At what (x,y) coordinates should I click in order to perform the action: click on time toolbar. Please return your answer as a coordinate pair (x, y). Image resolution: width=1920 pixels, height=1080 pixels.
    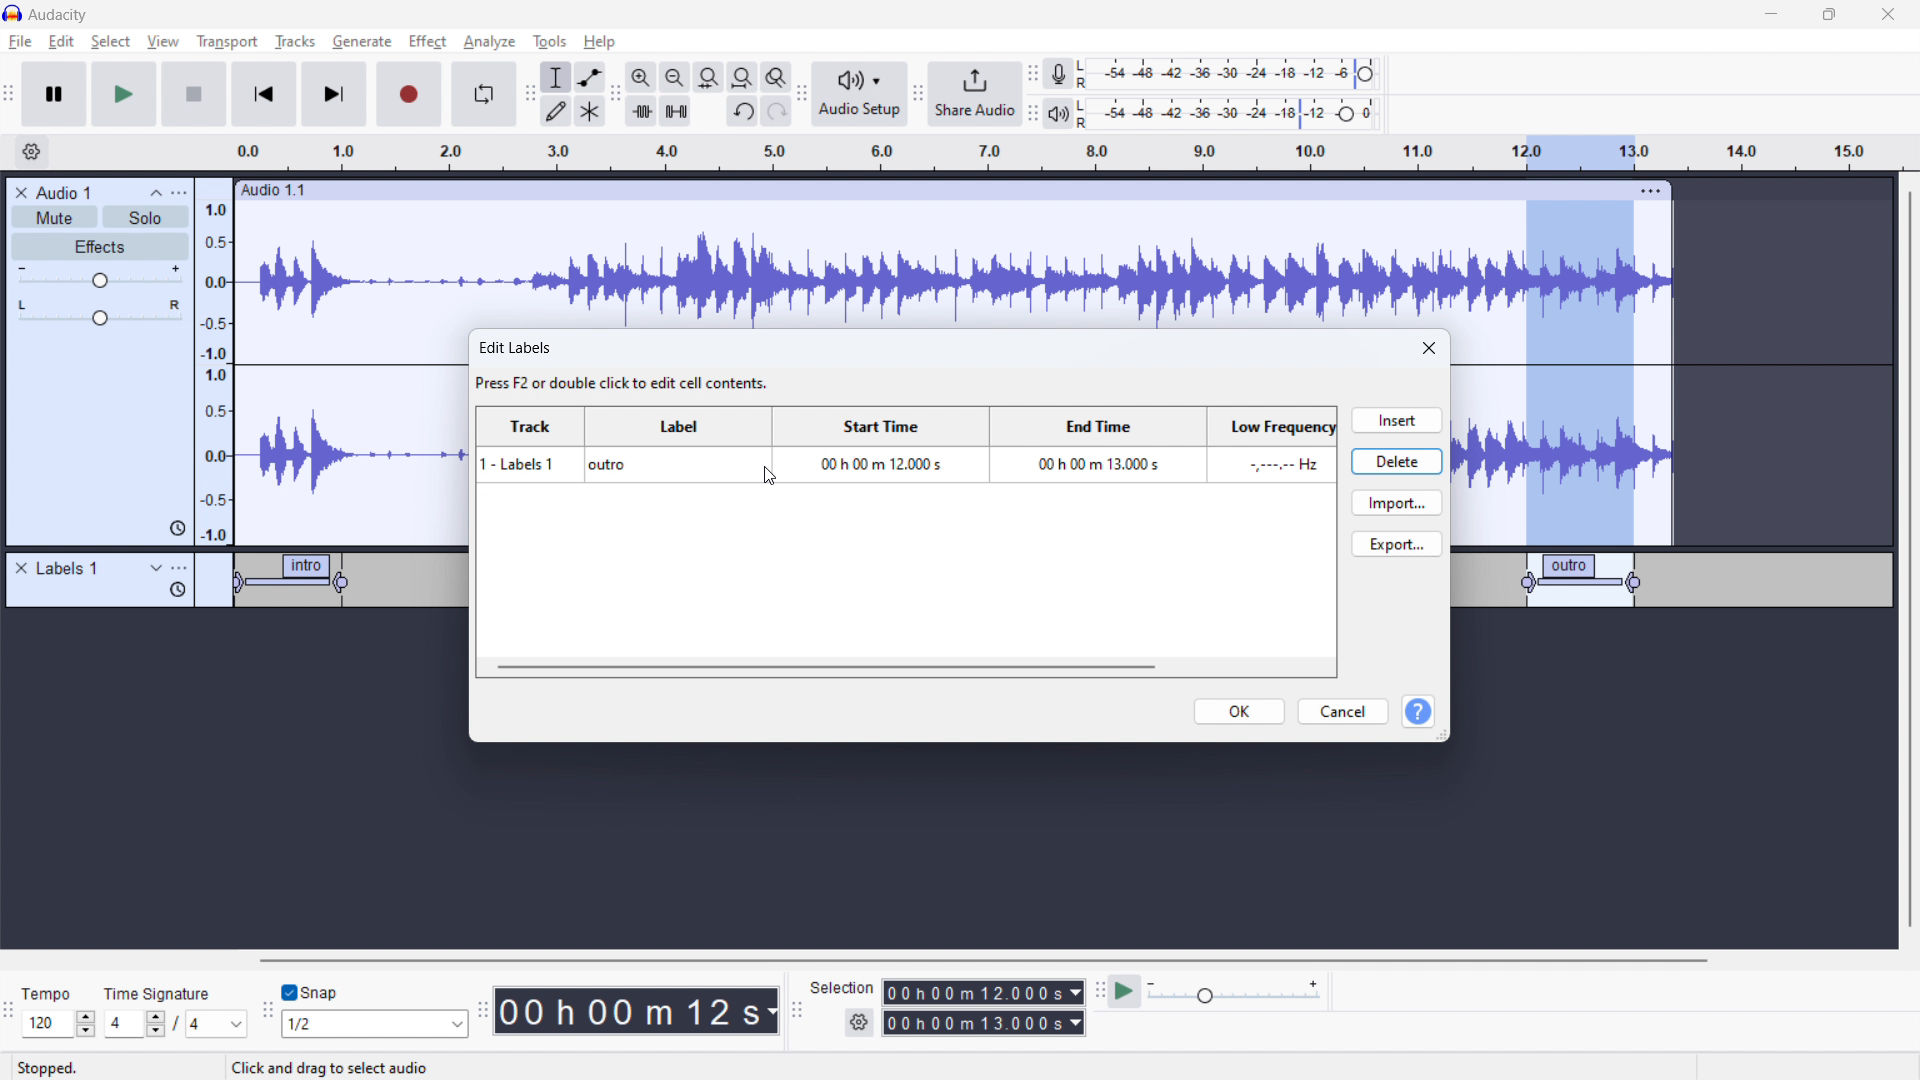
    Looking at the image, I should click on (482, 1013).